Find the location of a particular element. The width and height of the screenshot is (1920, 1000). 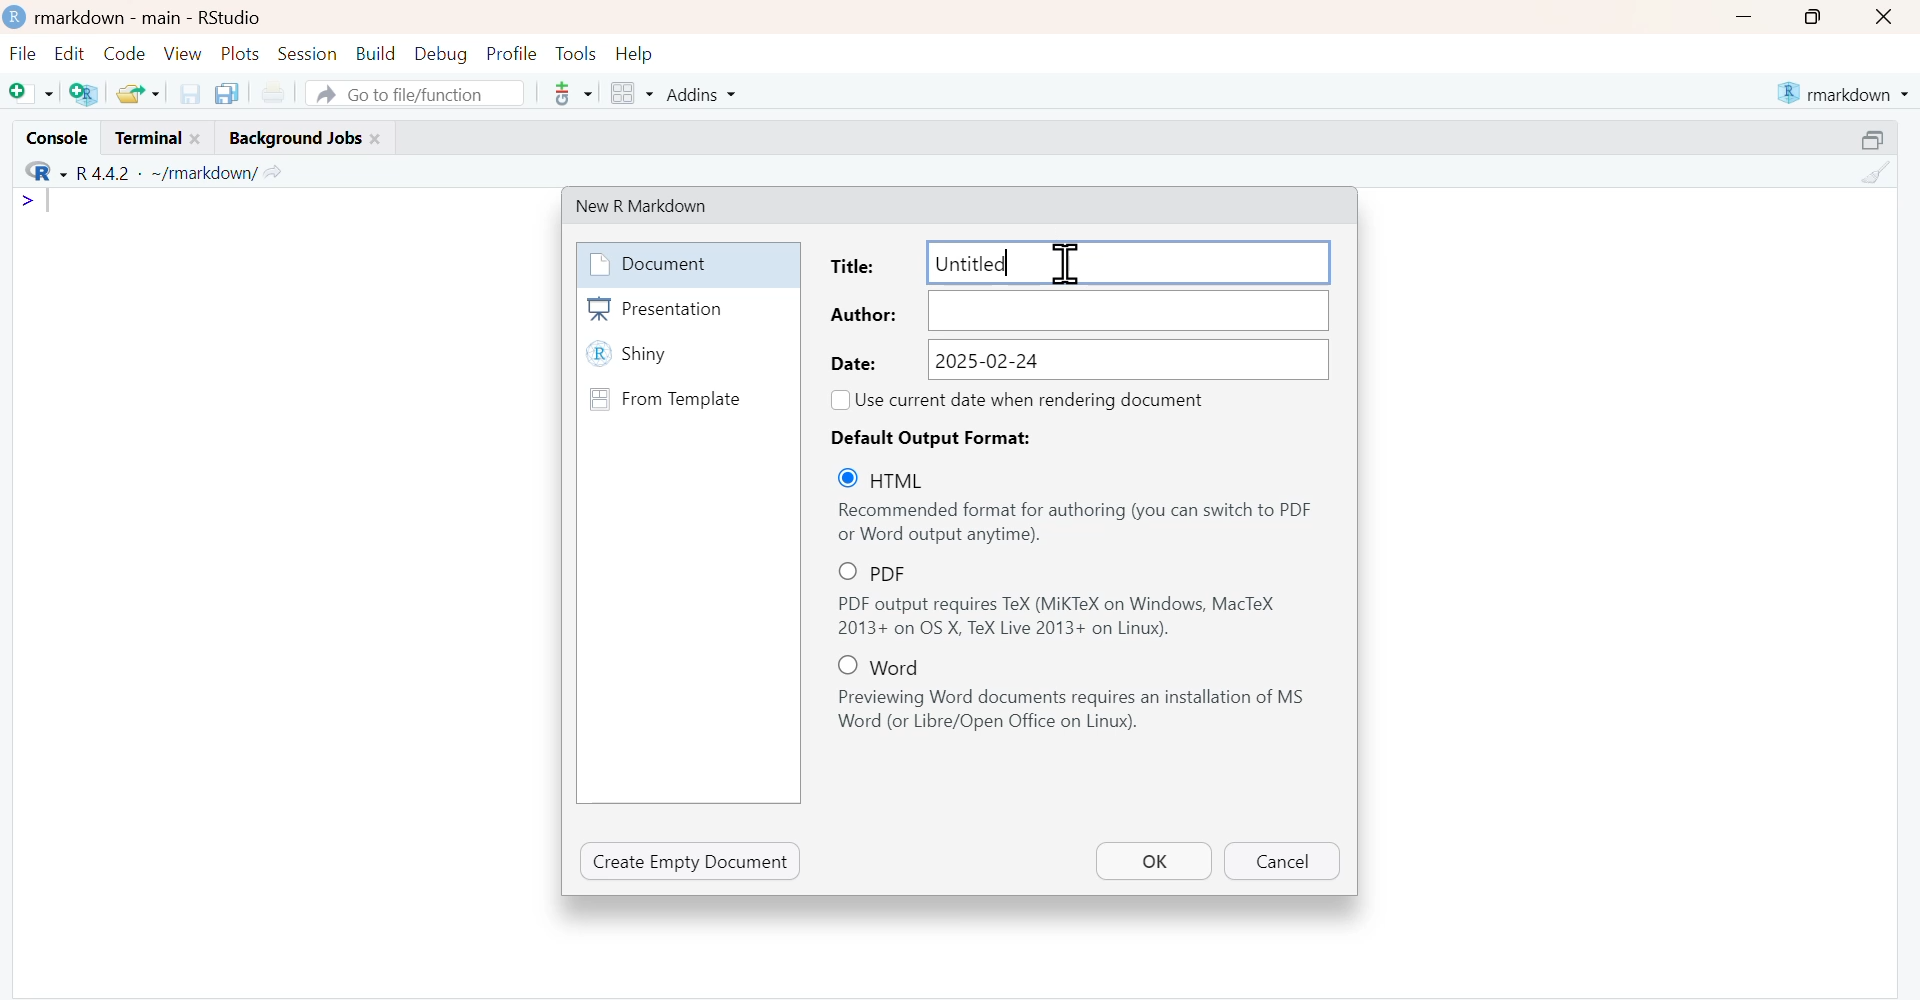

Logo is located at coordinates (16, 18).